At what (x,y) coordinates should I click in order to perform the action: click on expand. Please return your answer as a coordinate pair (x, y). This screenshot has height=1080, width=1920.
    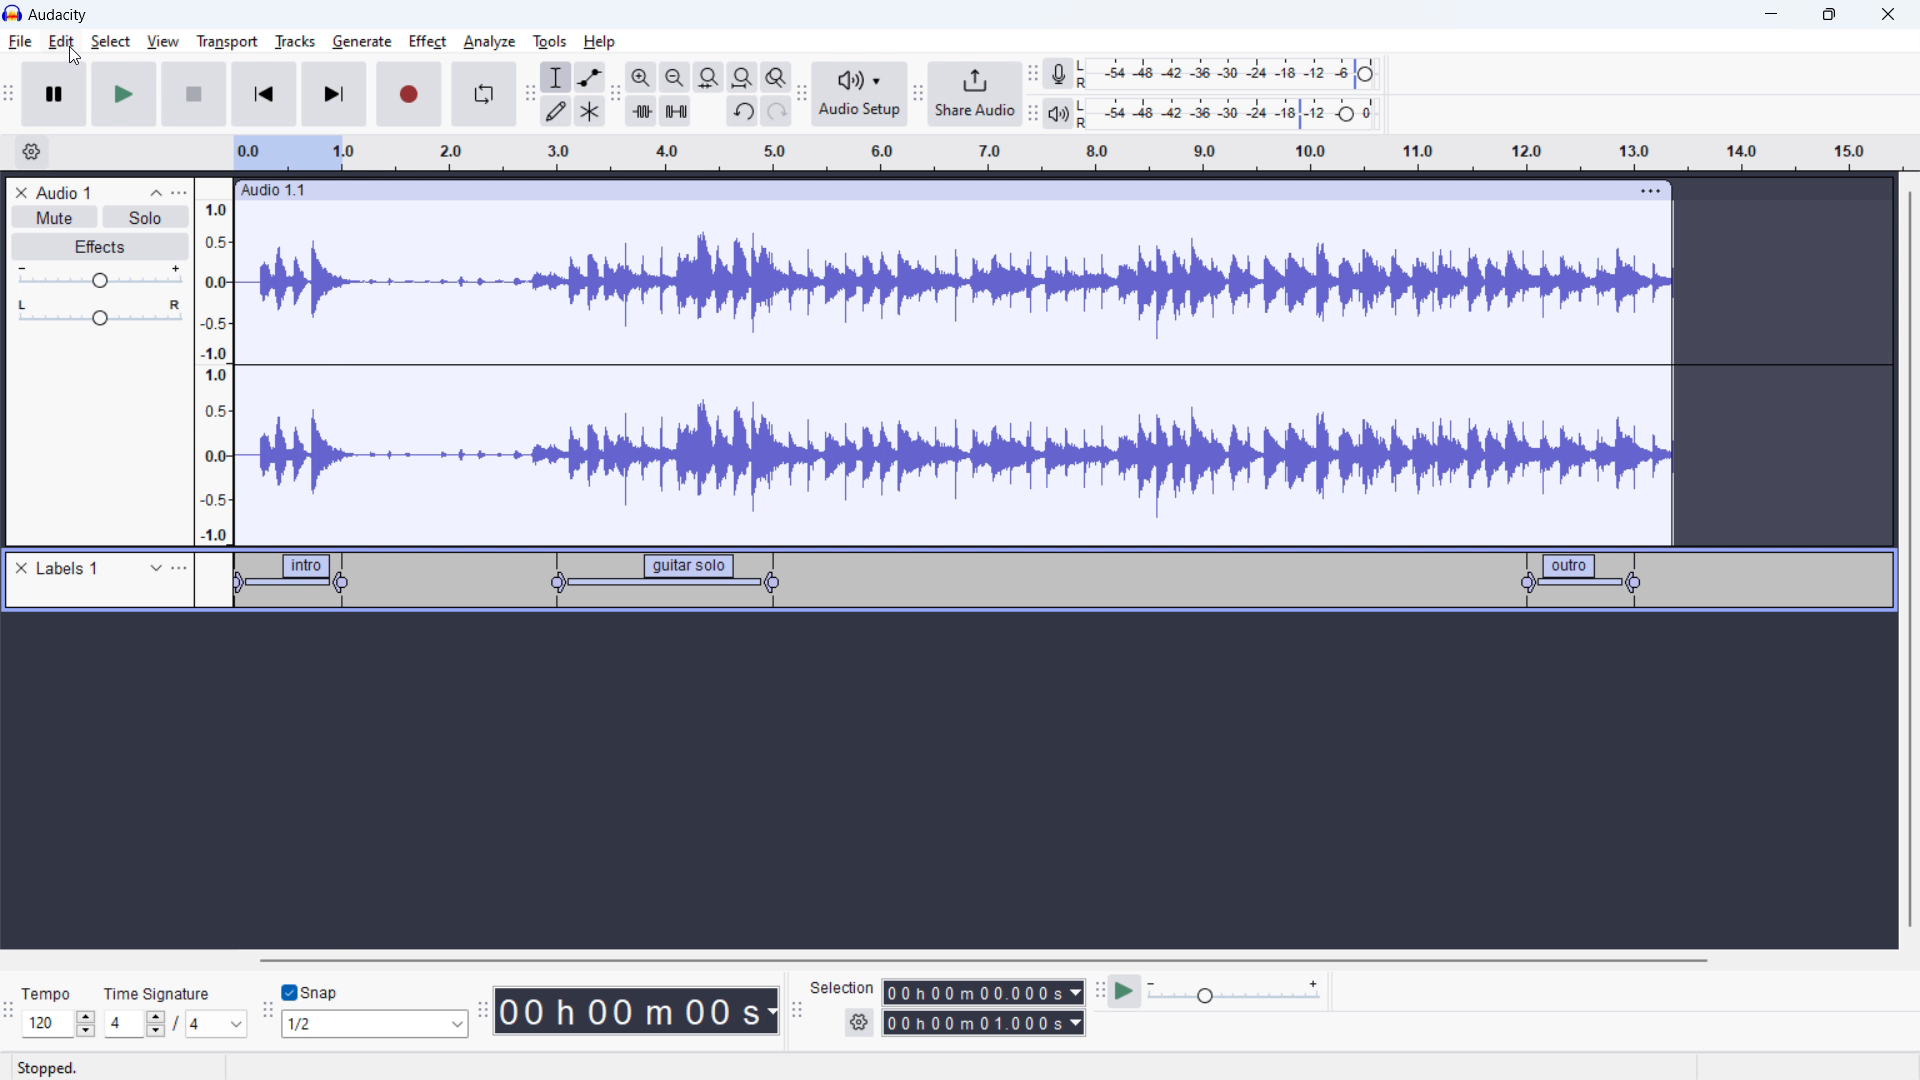
    Looking at the image, I should click on (156, 568).